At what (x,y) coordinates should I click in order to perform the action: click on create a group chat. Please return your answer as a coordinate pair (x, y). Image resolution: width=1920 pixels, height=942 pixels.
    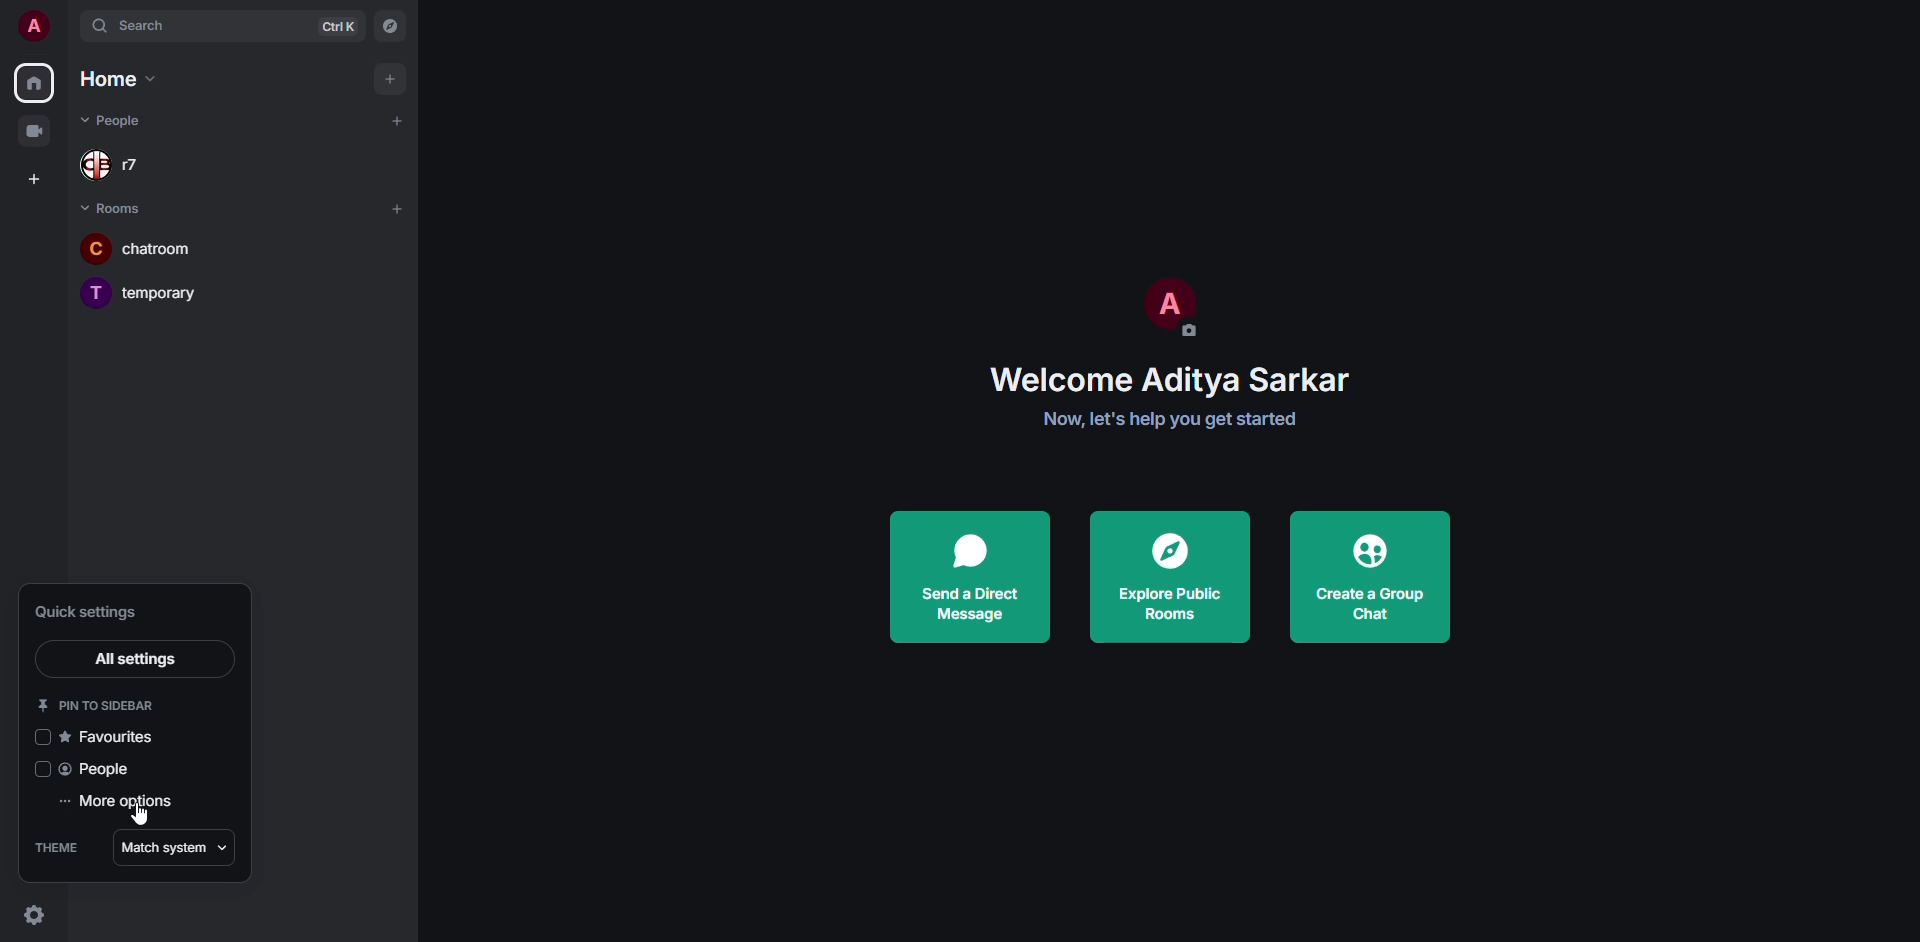
    Looking at the image, I should click on (1377, 582).